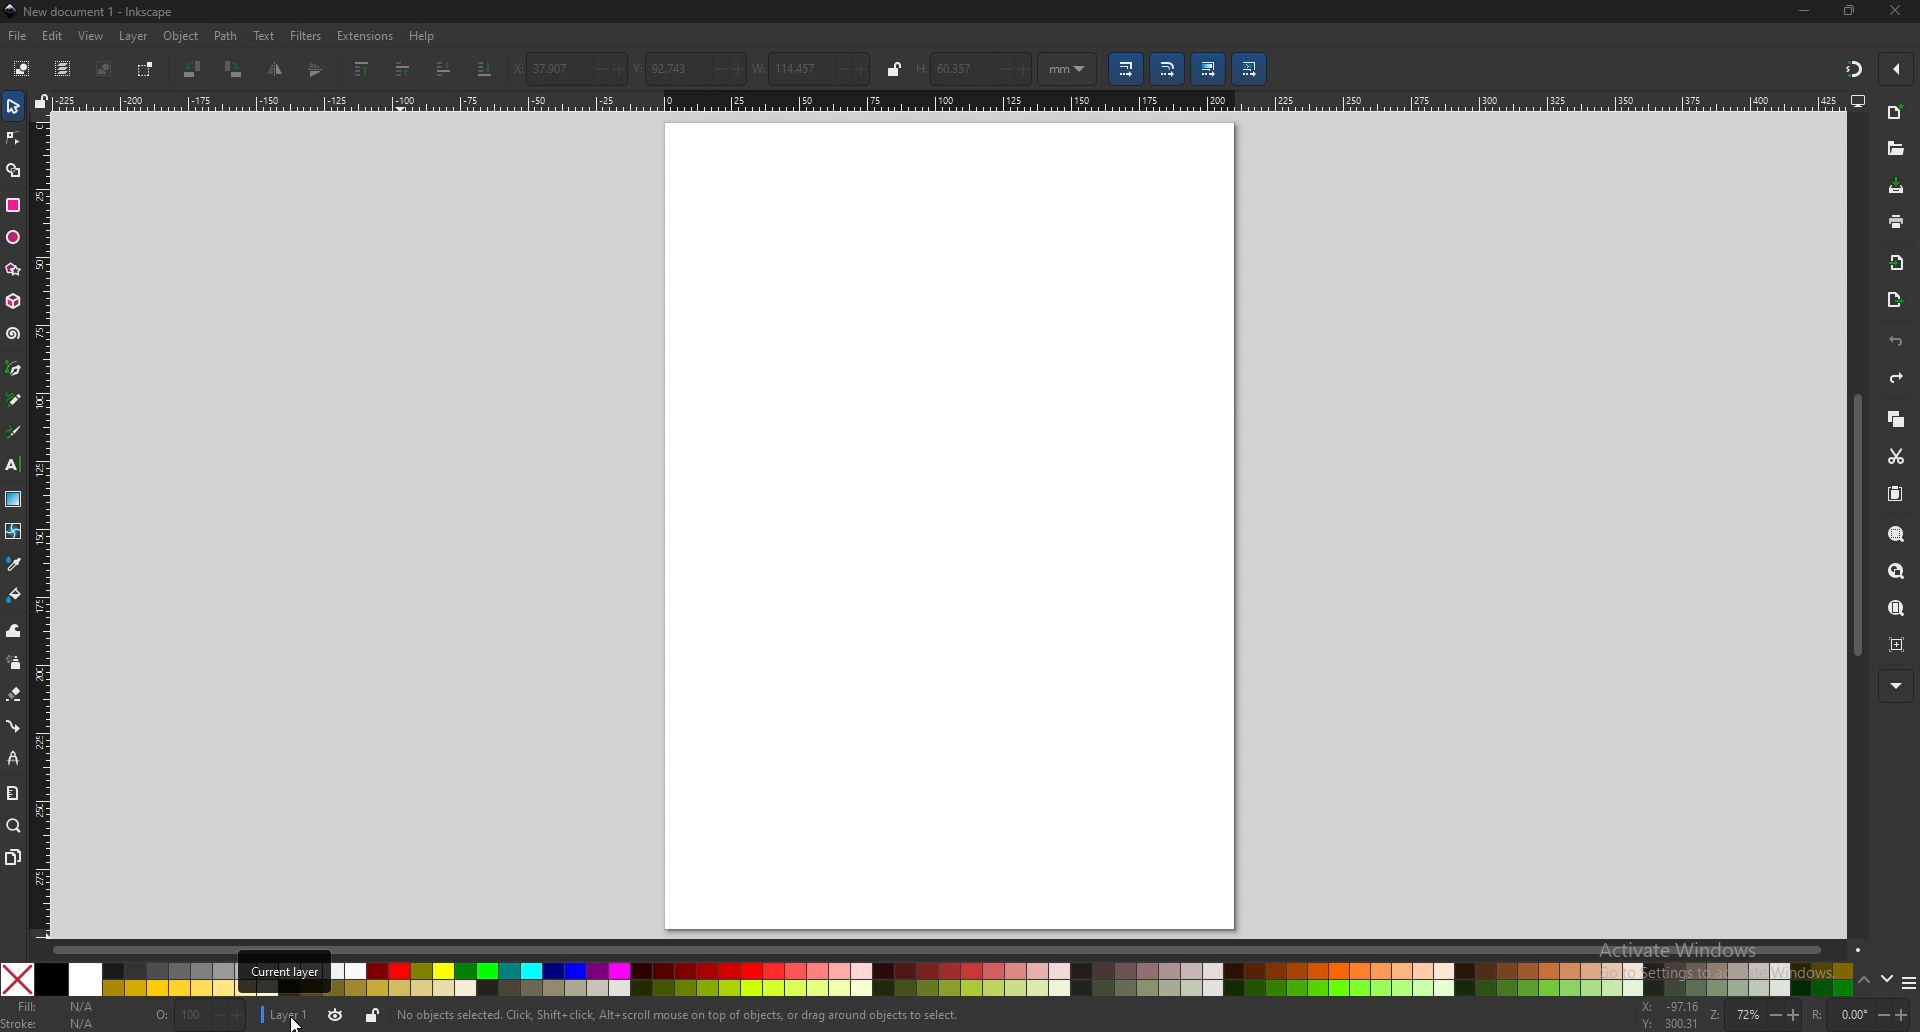  Describe the element at coordinates (277, 69) in the screenshot. I see `flip vertically` at that location.